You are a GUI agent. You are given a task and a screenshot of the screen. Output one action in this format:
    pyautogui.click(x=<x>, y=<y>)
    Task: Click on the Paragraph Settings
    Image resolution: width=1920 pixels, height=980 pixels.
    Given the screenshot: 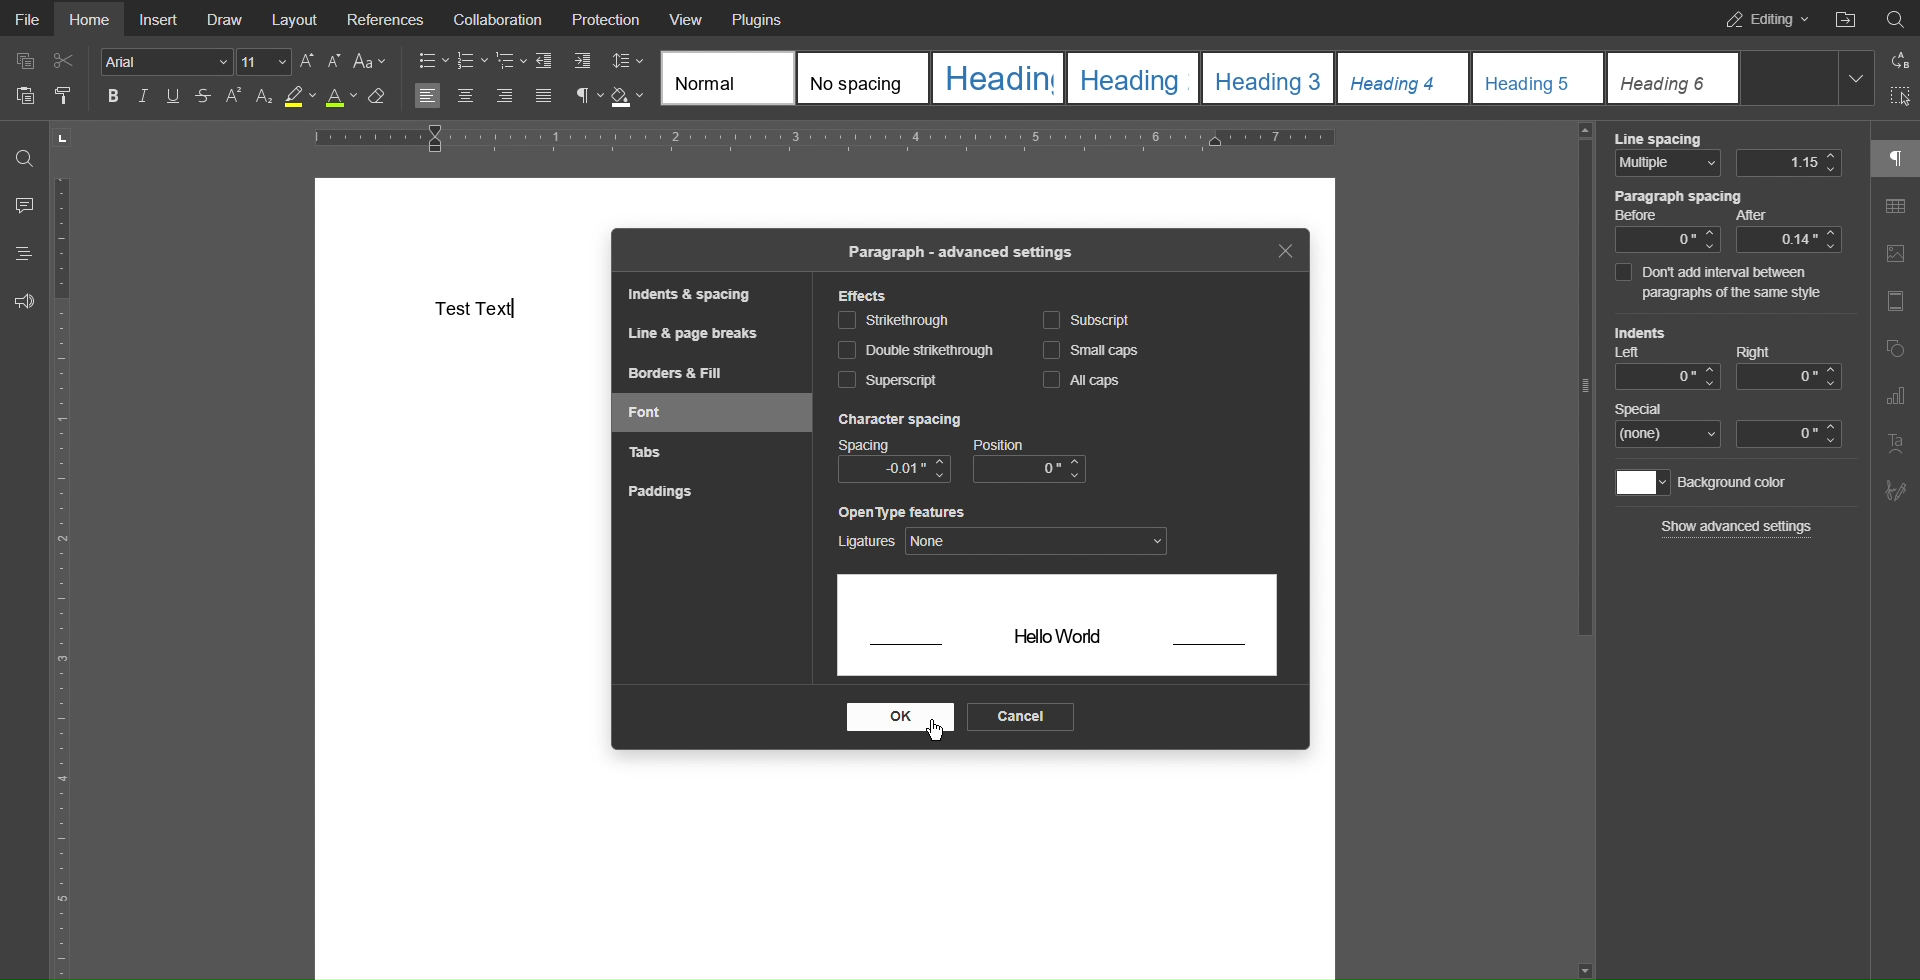 What is the action you would take?
    pyautogui.click(x=1895, y=157)
    